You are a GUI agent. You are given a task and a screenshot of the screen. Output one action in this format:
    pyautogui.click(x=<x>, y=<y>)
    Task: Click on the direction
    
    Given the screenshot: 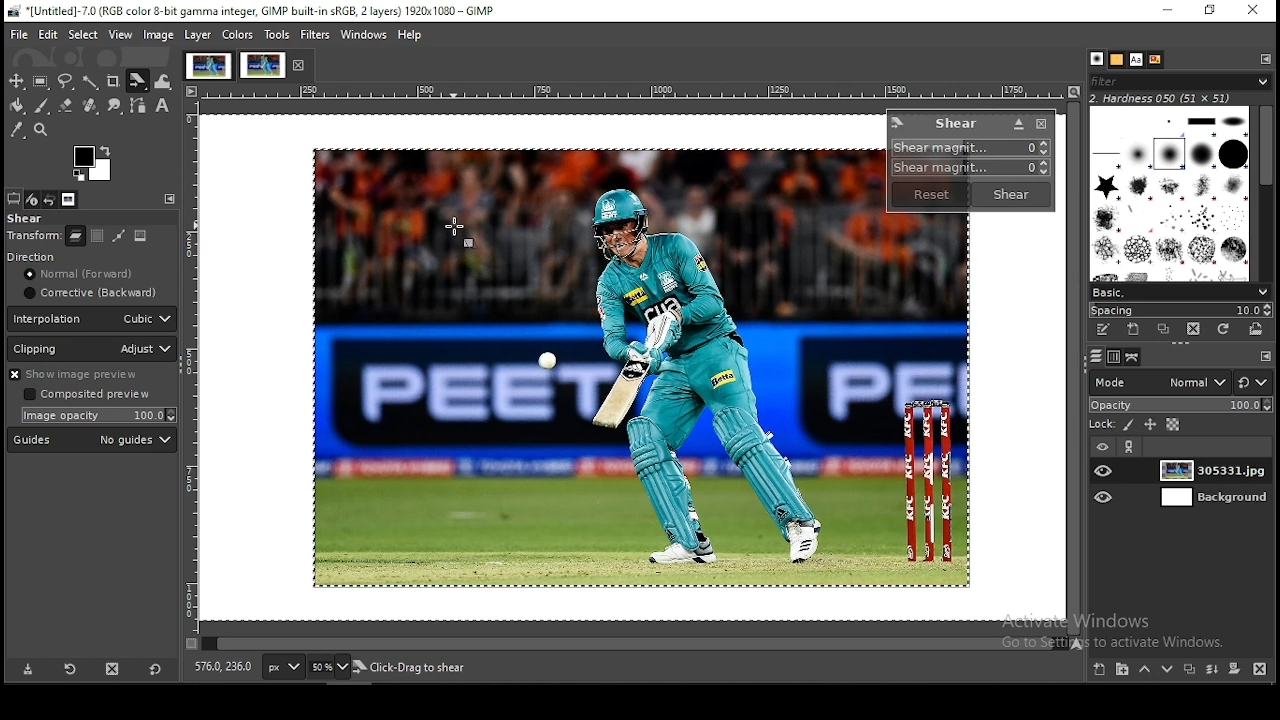 What is the action you would take?
    pyautogui.click(x=57, y=256)
    